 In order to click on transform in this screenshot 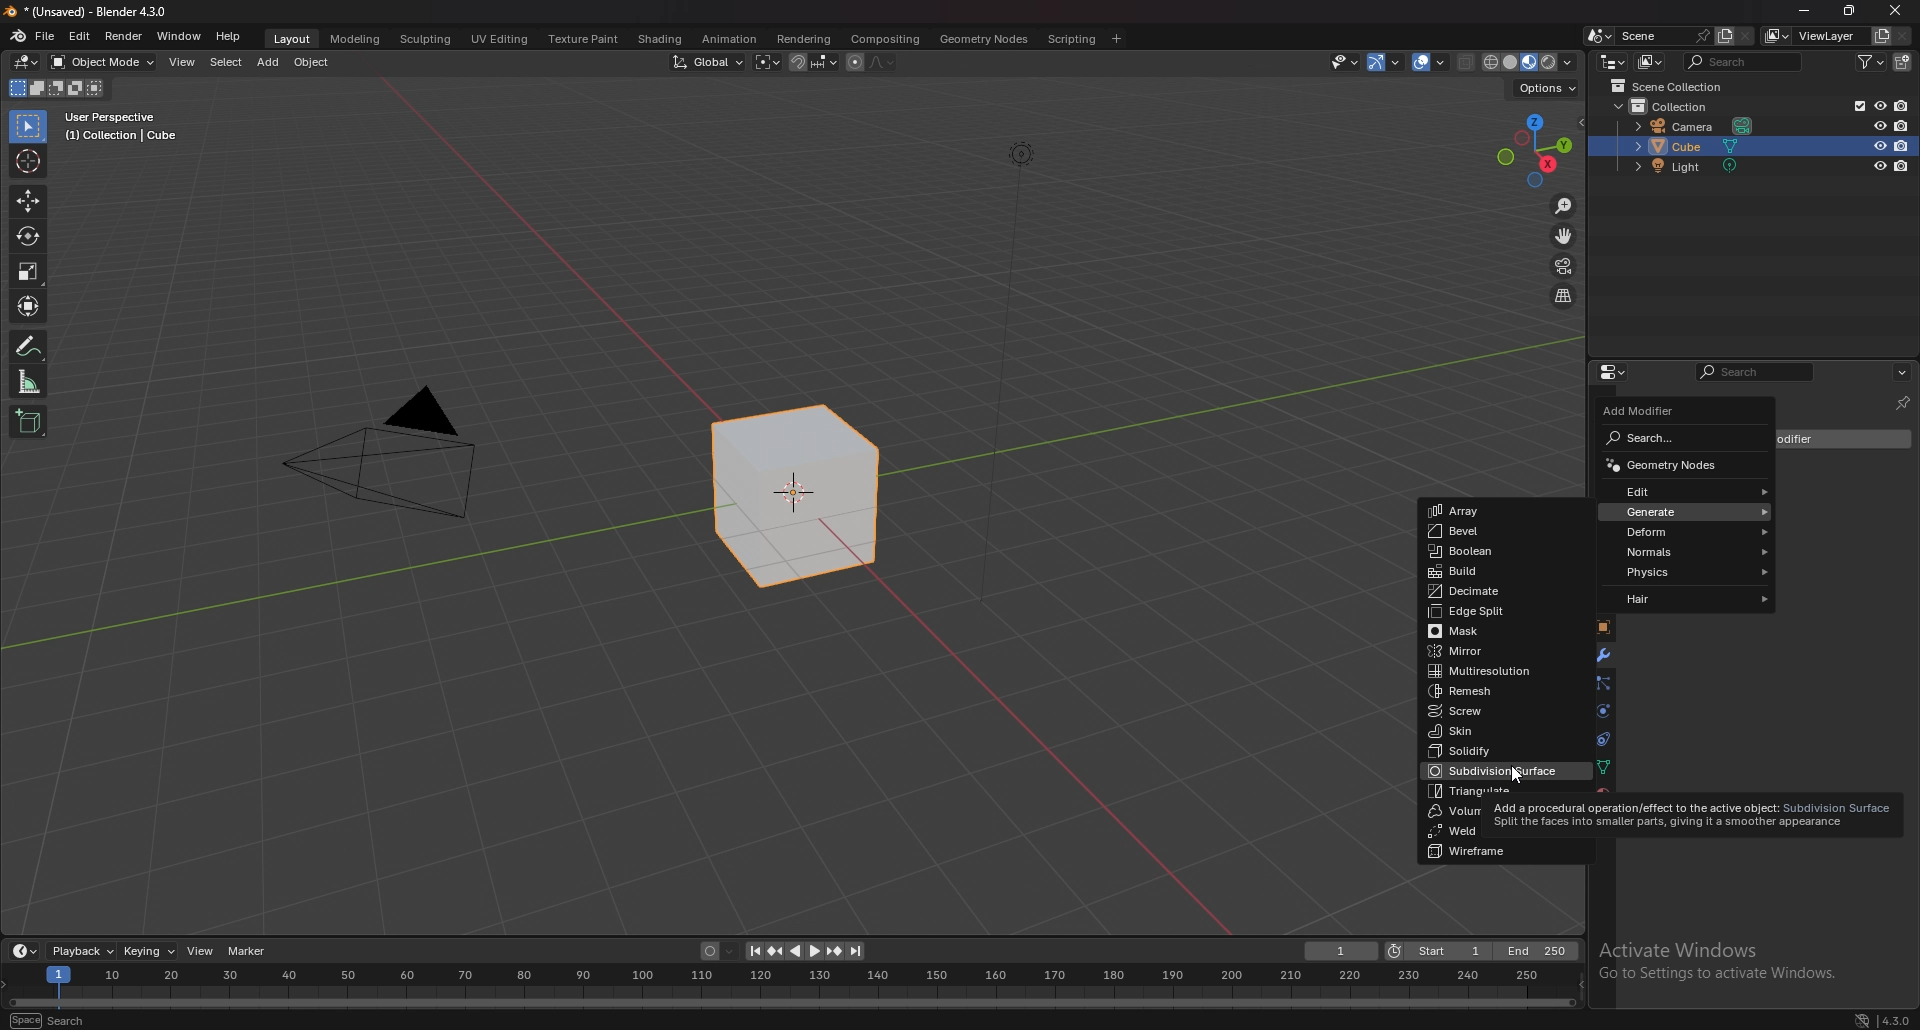, I will do `click(29, 307)`.